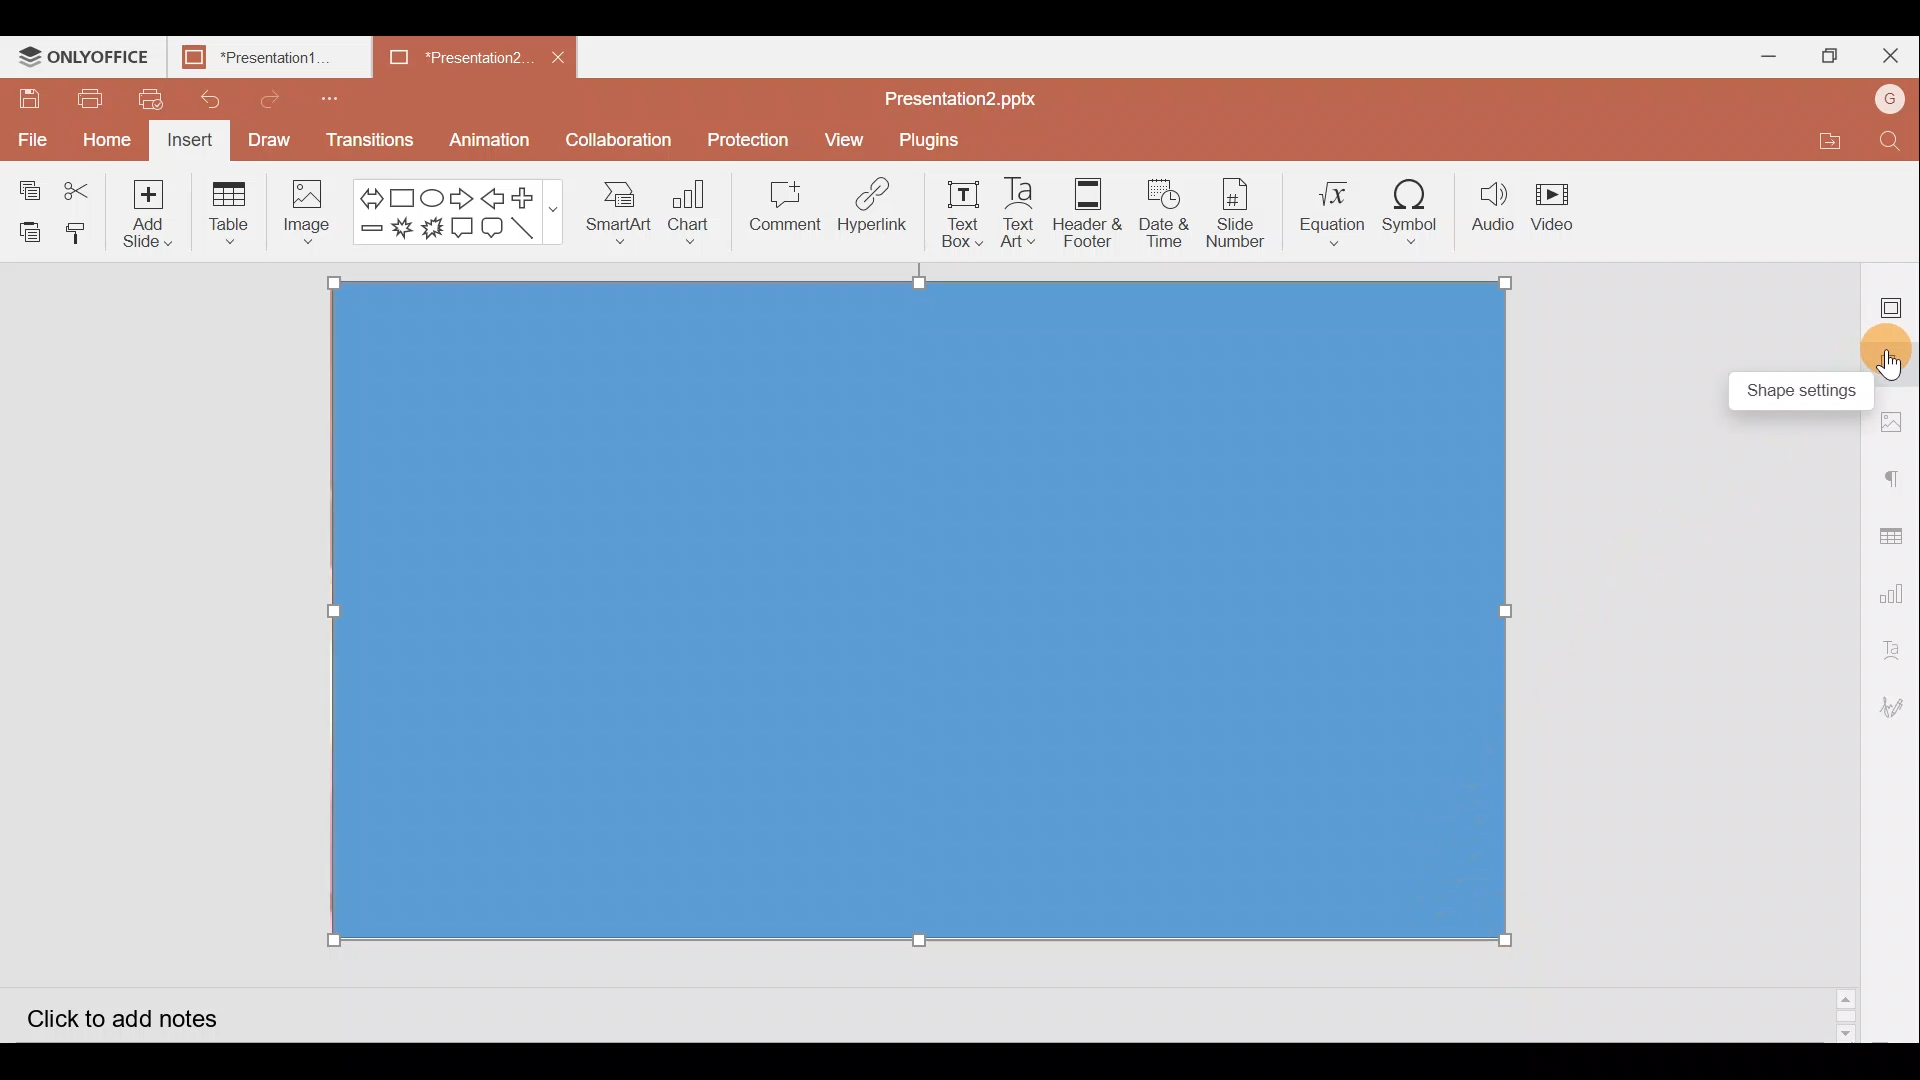  I want to click on Date & time, so click(1164, 212).